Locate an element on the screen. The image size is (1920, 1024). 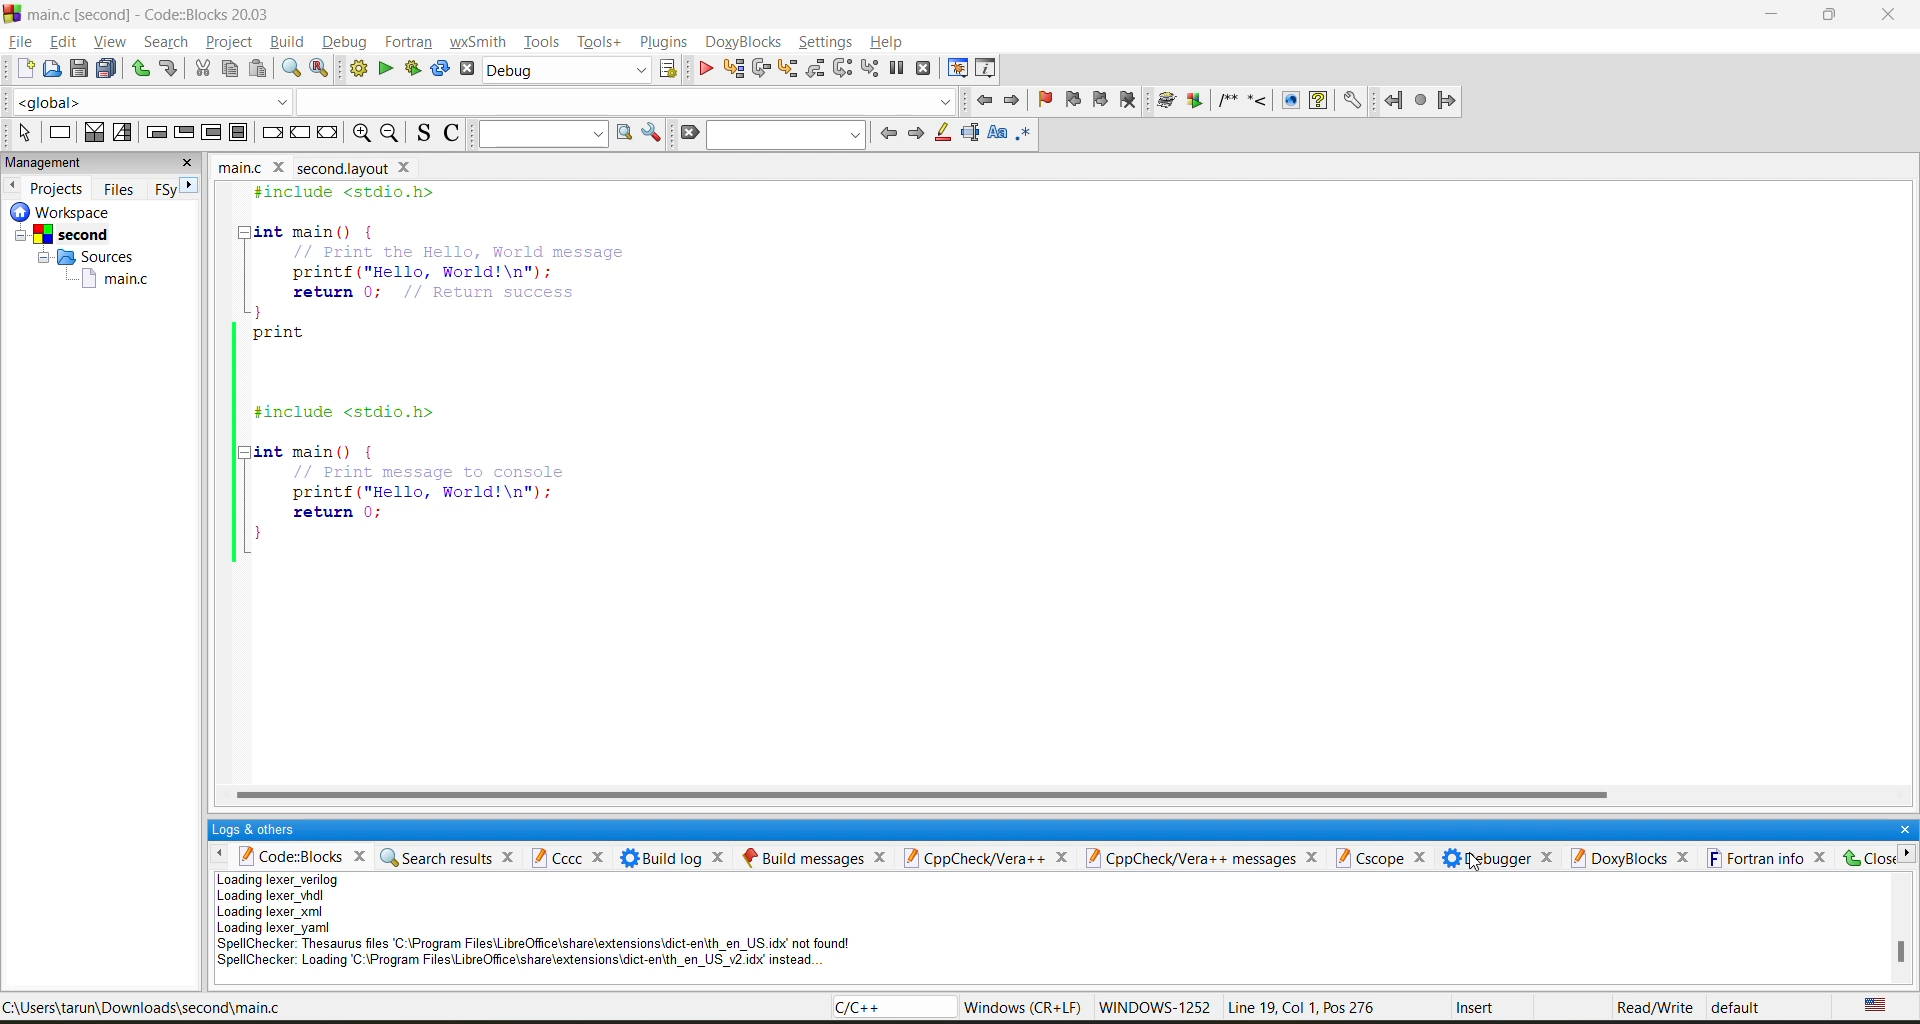
toggle bookmark is located at coordinates (1044, 99).